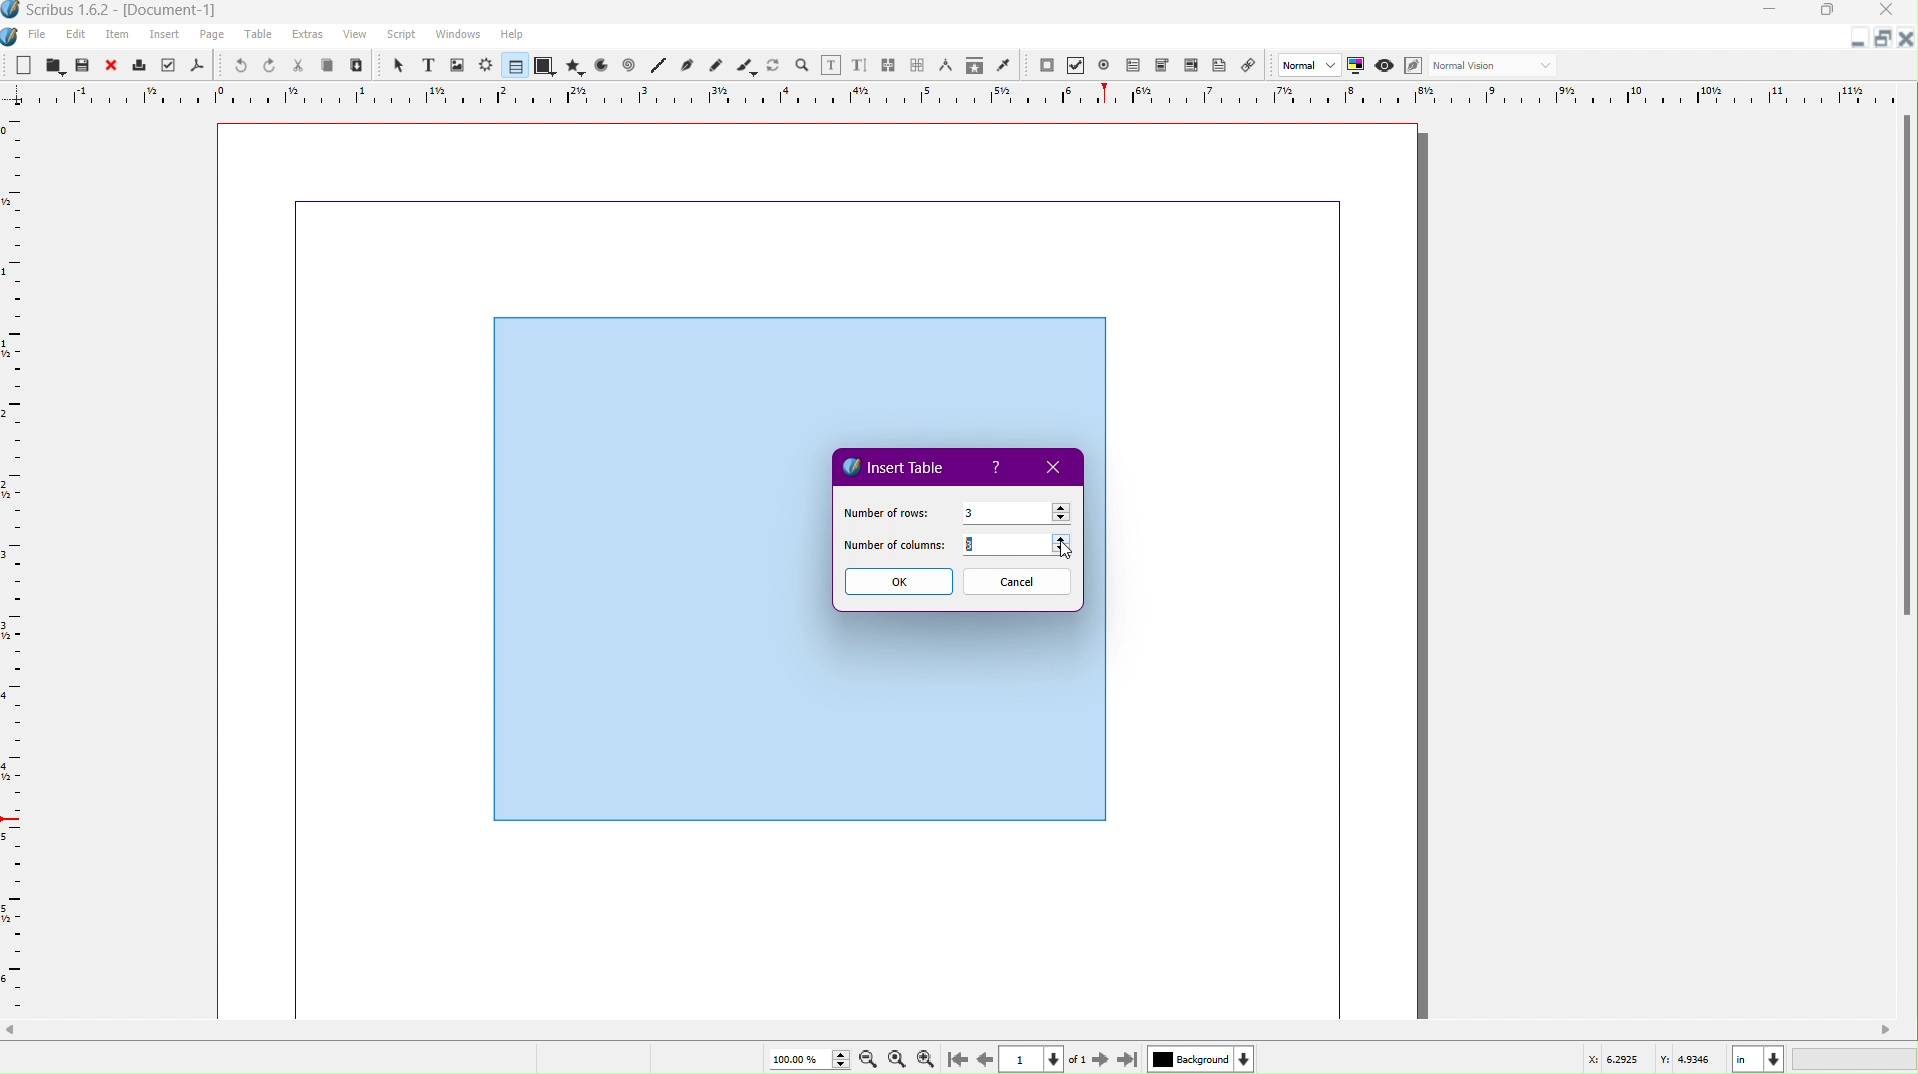 Image resolution: width=1918 pixels, height=1074 pixels. What do you see at coordinates (401, 35) in the screenshot?
I see `Script` at bounding box center [401, 35].